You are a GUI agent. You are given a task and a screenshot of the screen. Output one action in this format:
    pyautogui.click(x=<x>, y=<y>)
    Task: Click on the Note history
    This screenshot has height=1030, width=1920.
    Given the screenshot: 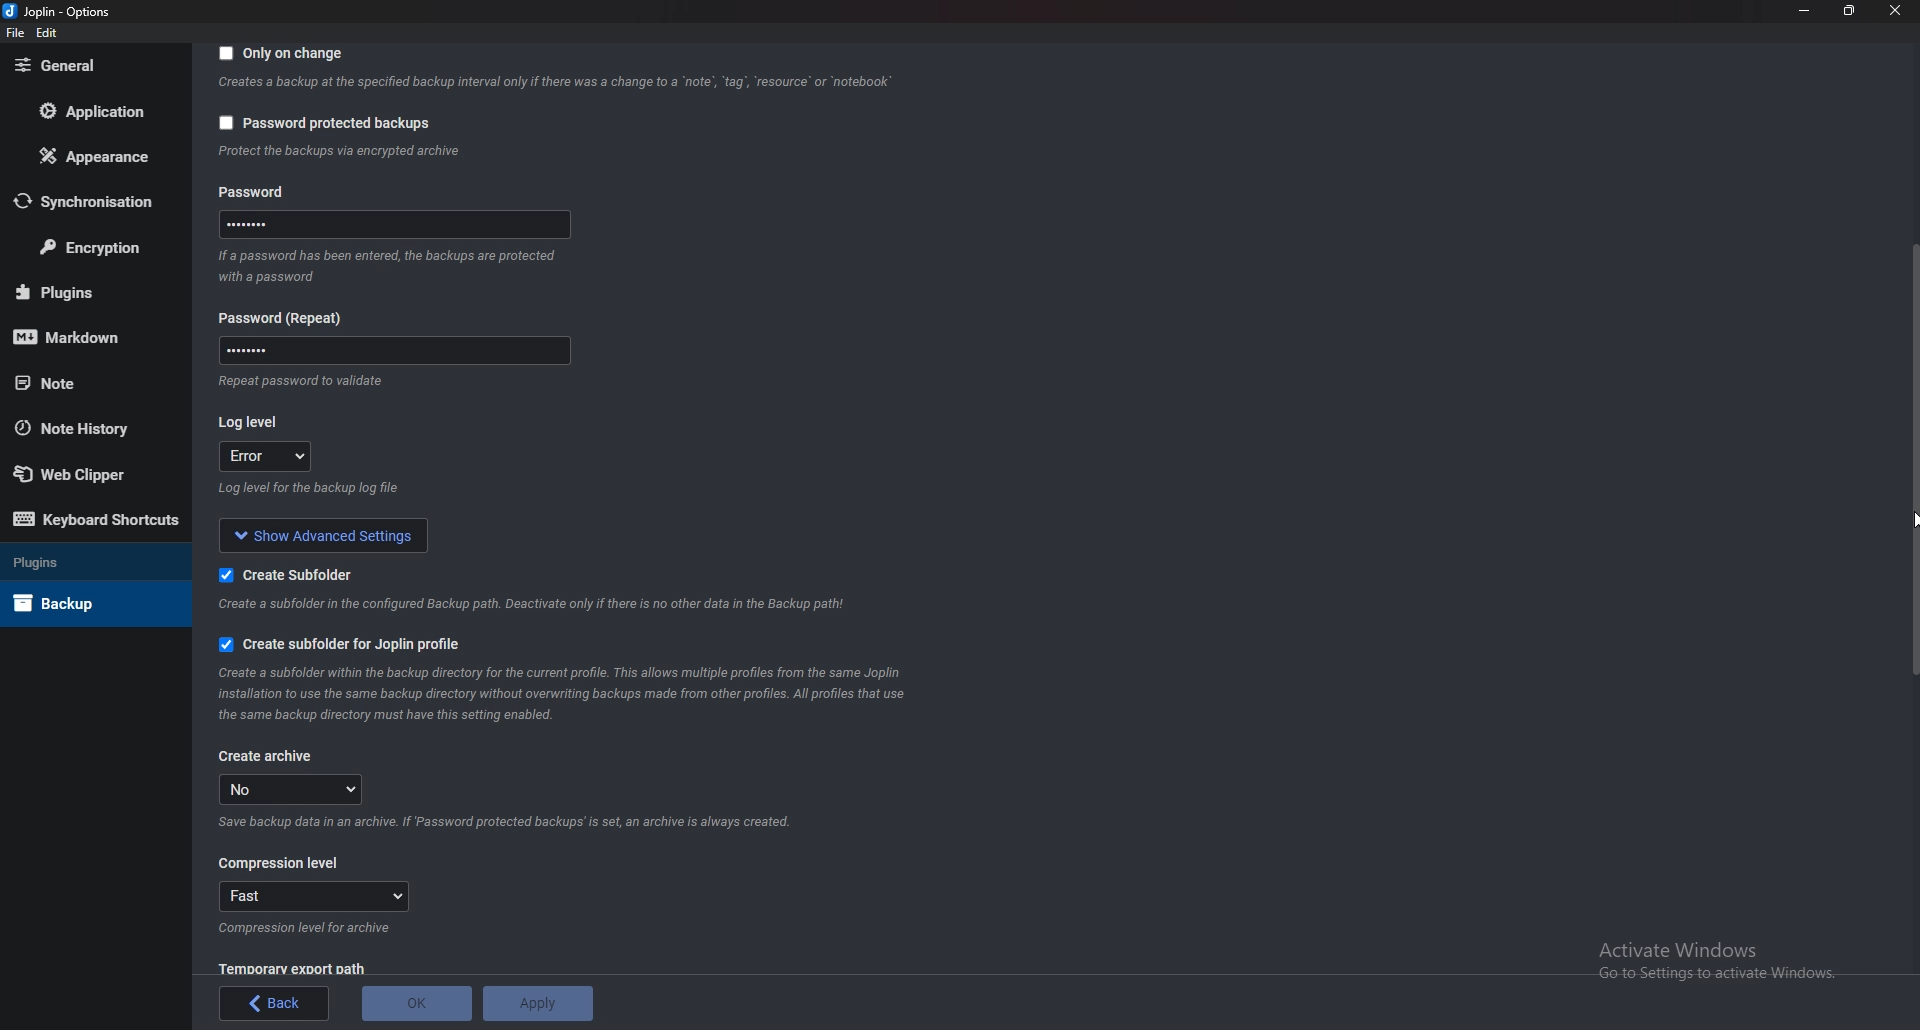 What is the action you would take?
    pyautogui.click(x=87, y=427)
    